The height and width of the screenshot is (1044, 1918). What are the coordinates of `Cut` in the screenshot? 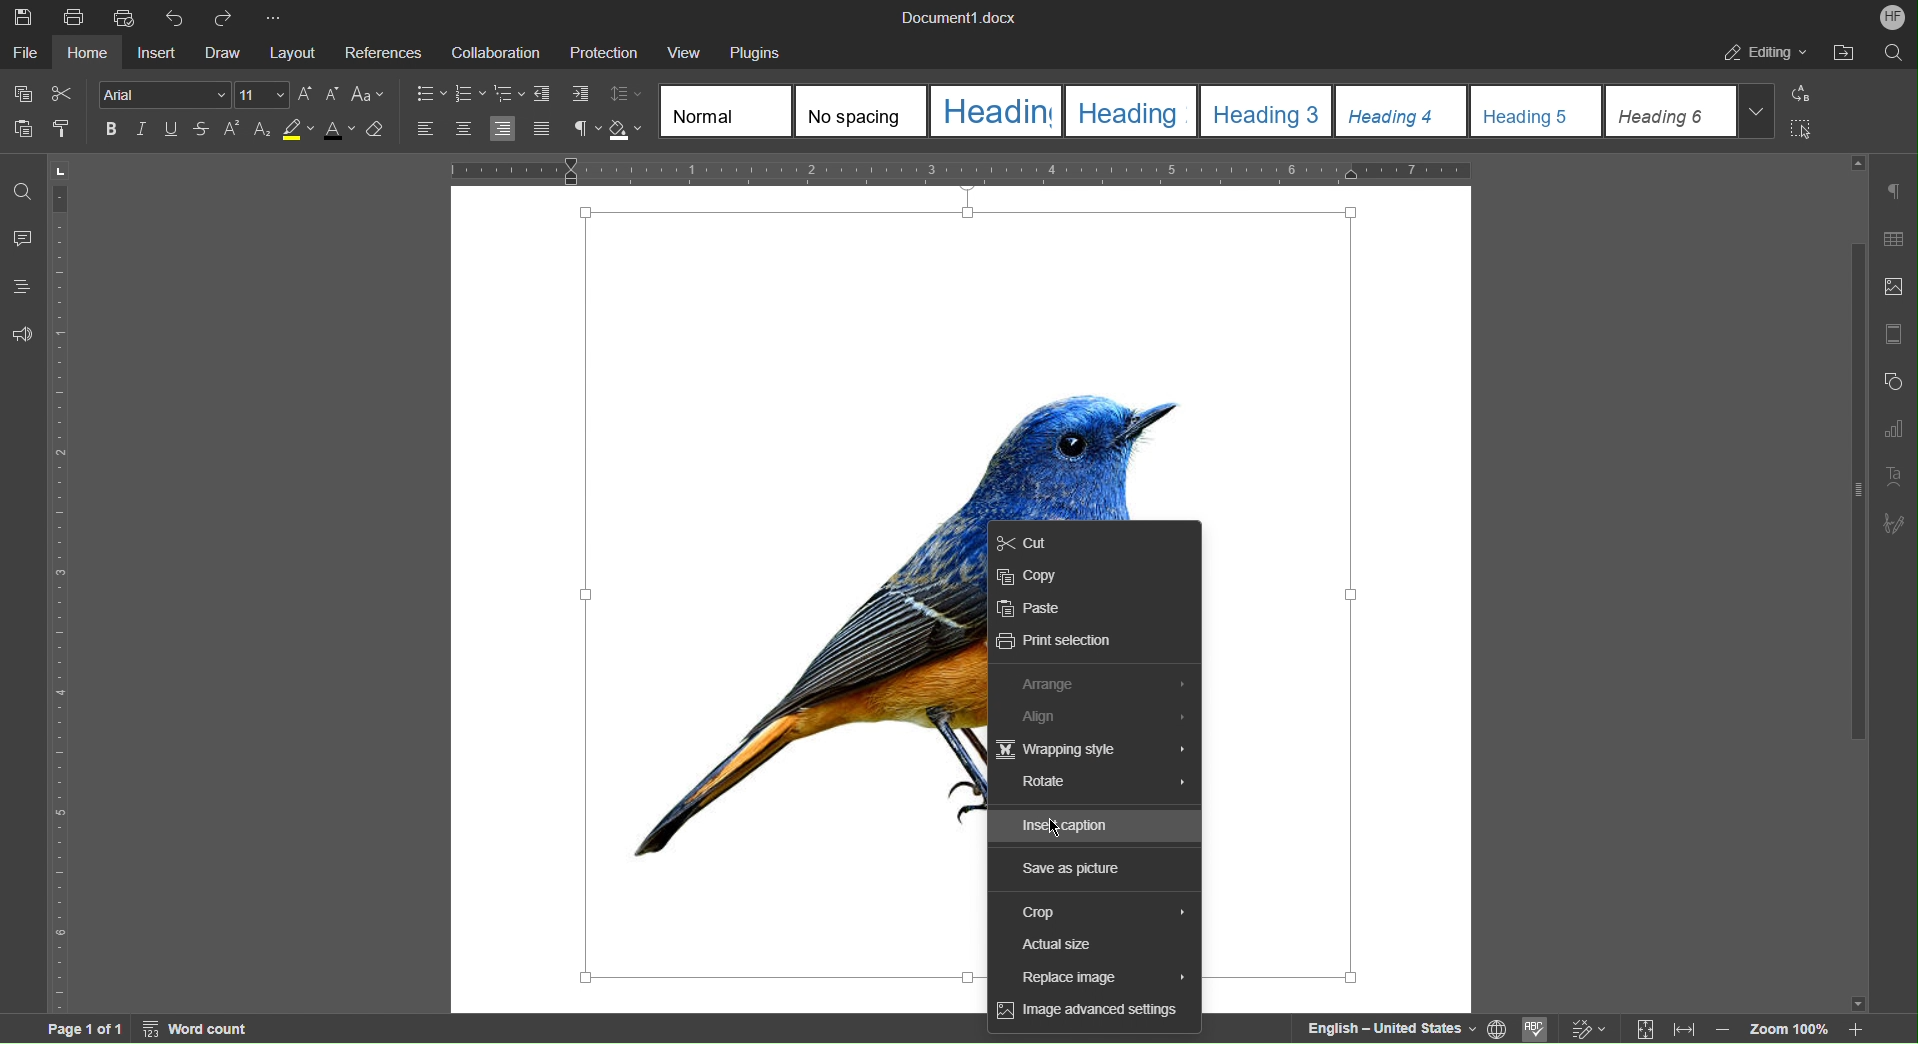 It's located at (63, 94).